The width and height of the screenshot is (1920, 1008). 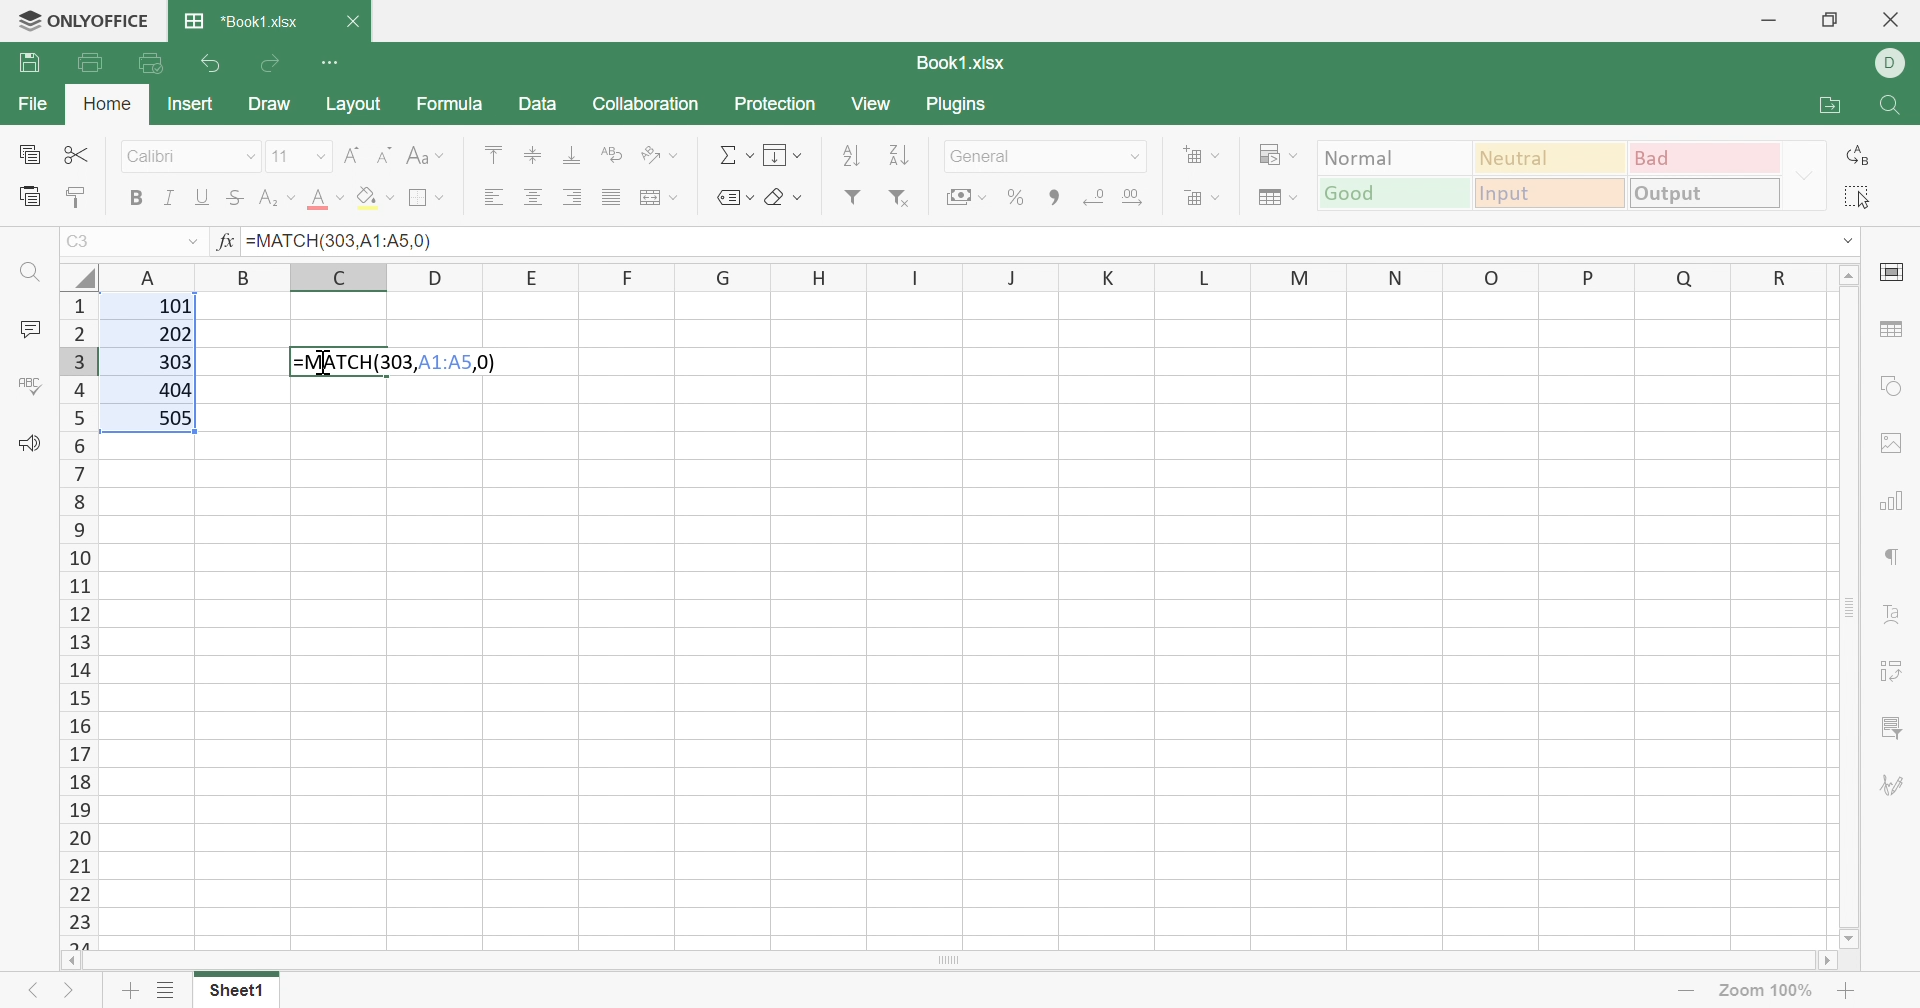 What do you see at coordinates (235, 199) in the screenshot?
I see `Strikethrough` at bounding box center [235, 199].